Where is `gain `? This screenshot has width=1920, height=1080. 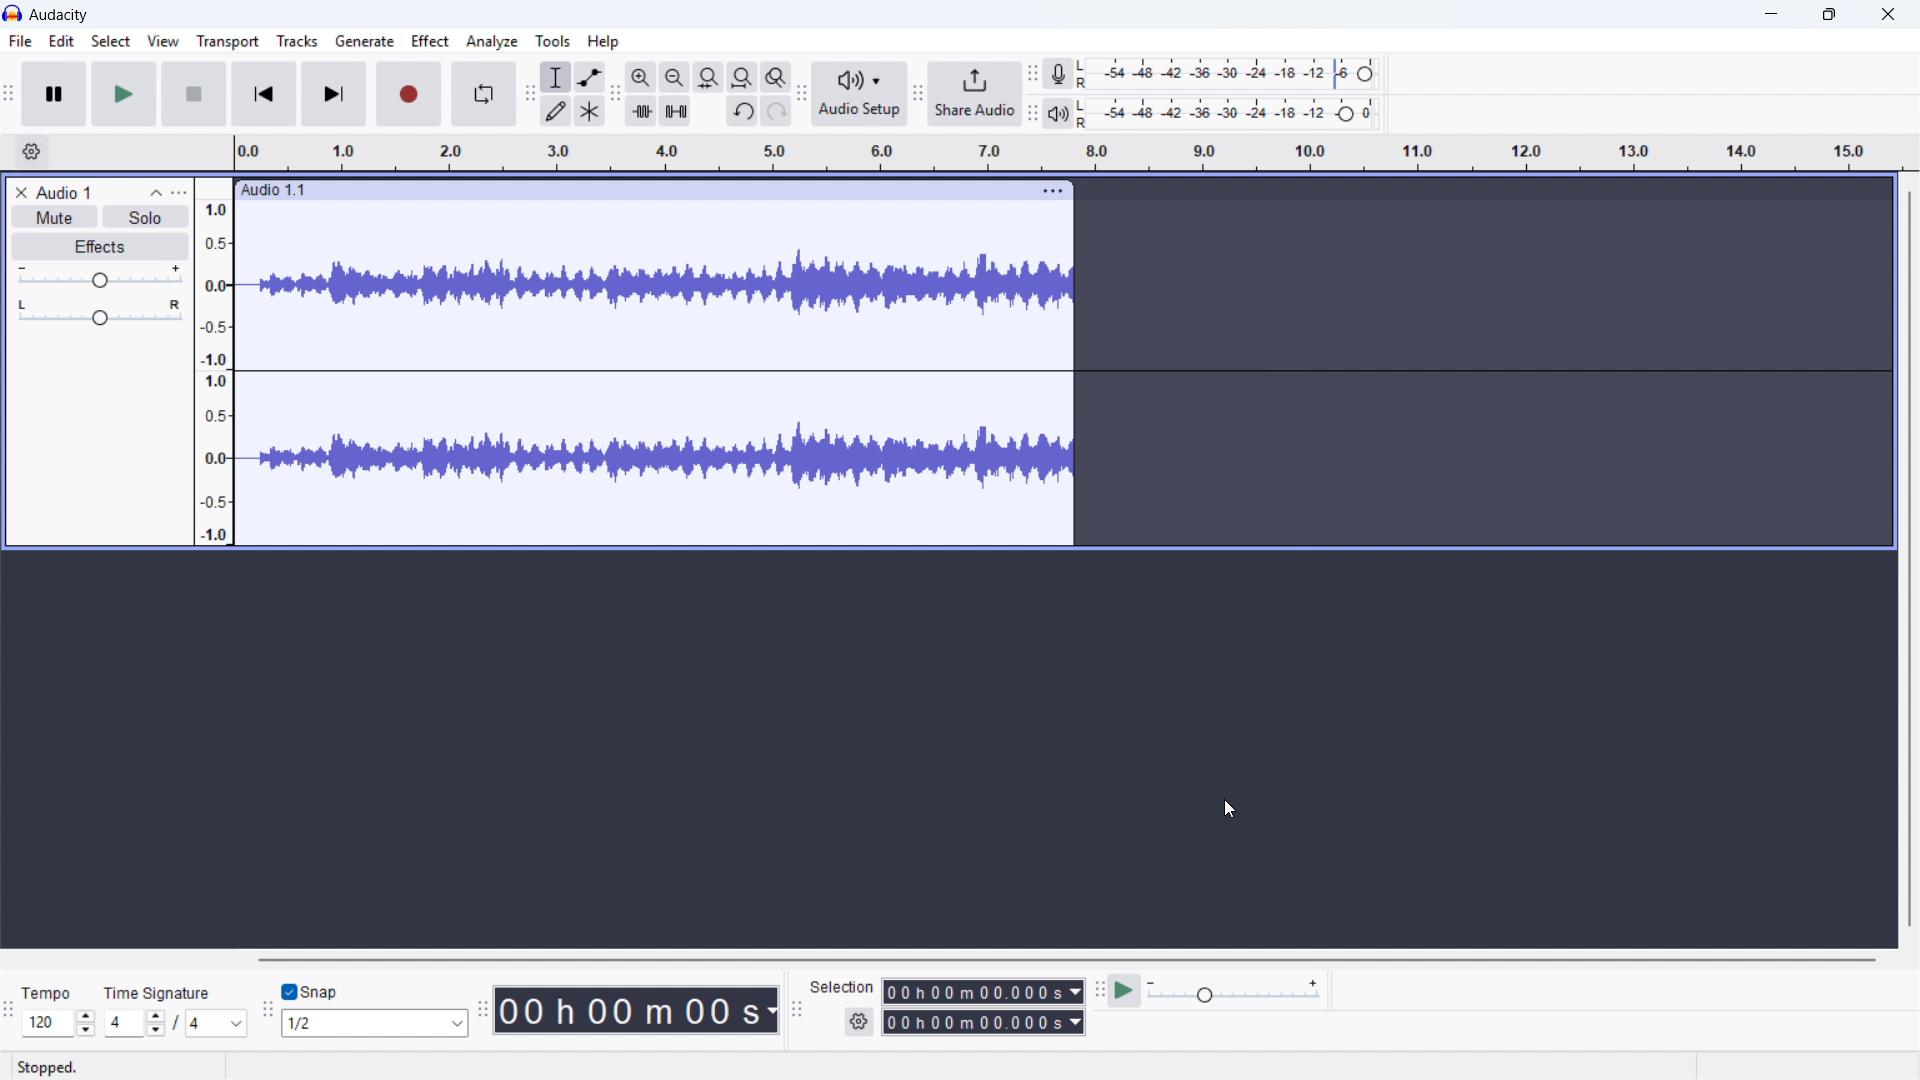
gain  is located at coordinates (98, 278).